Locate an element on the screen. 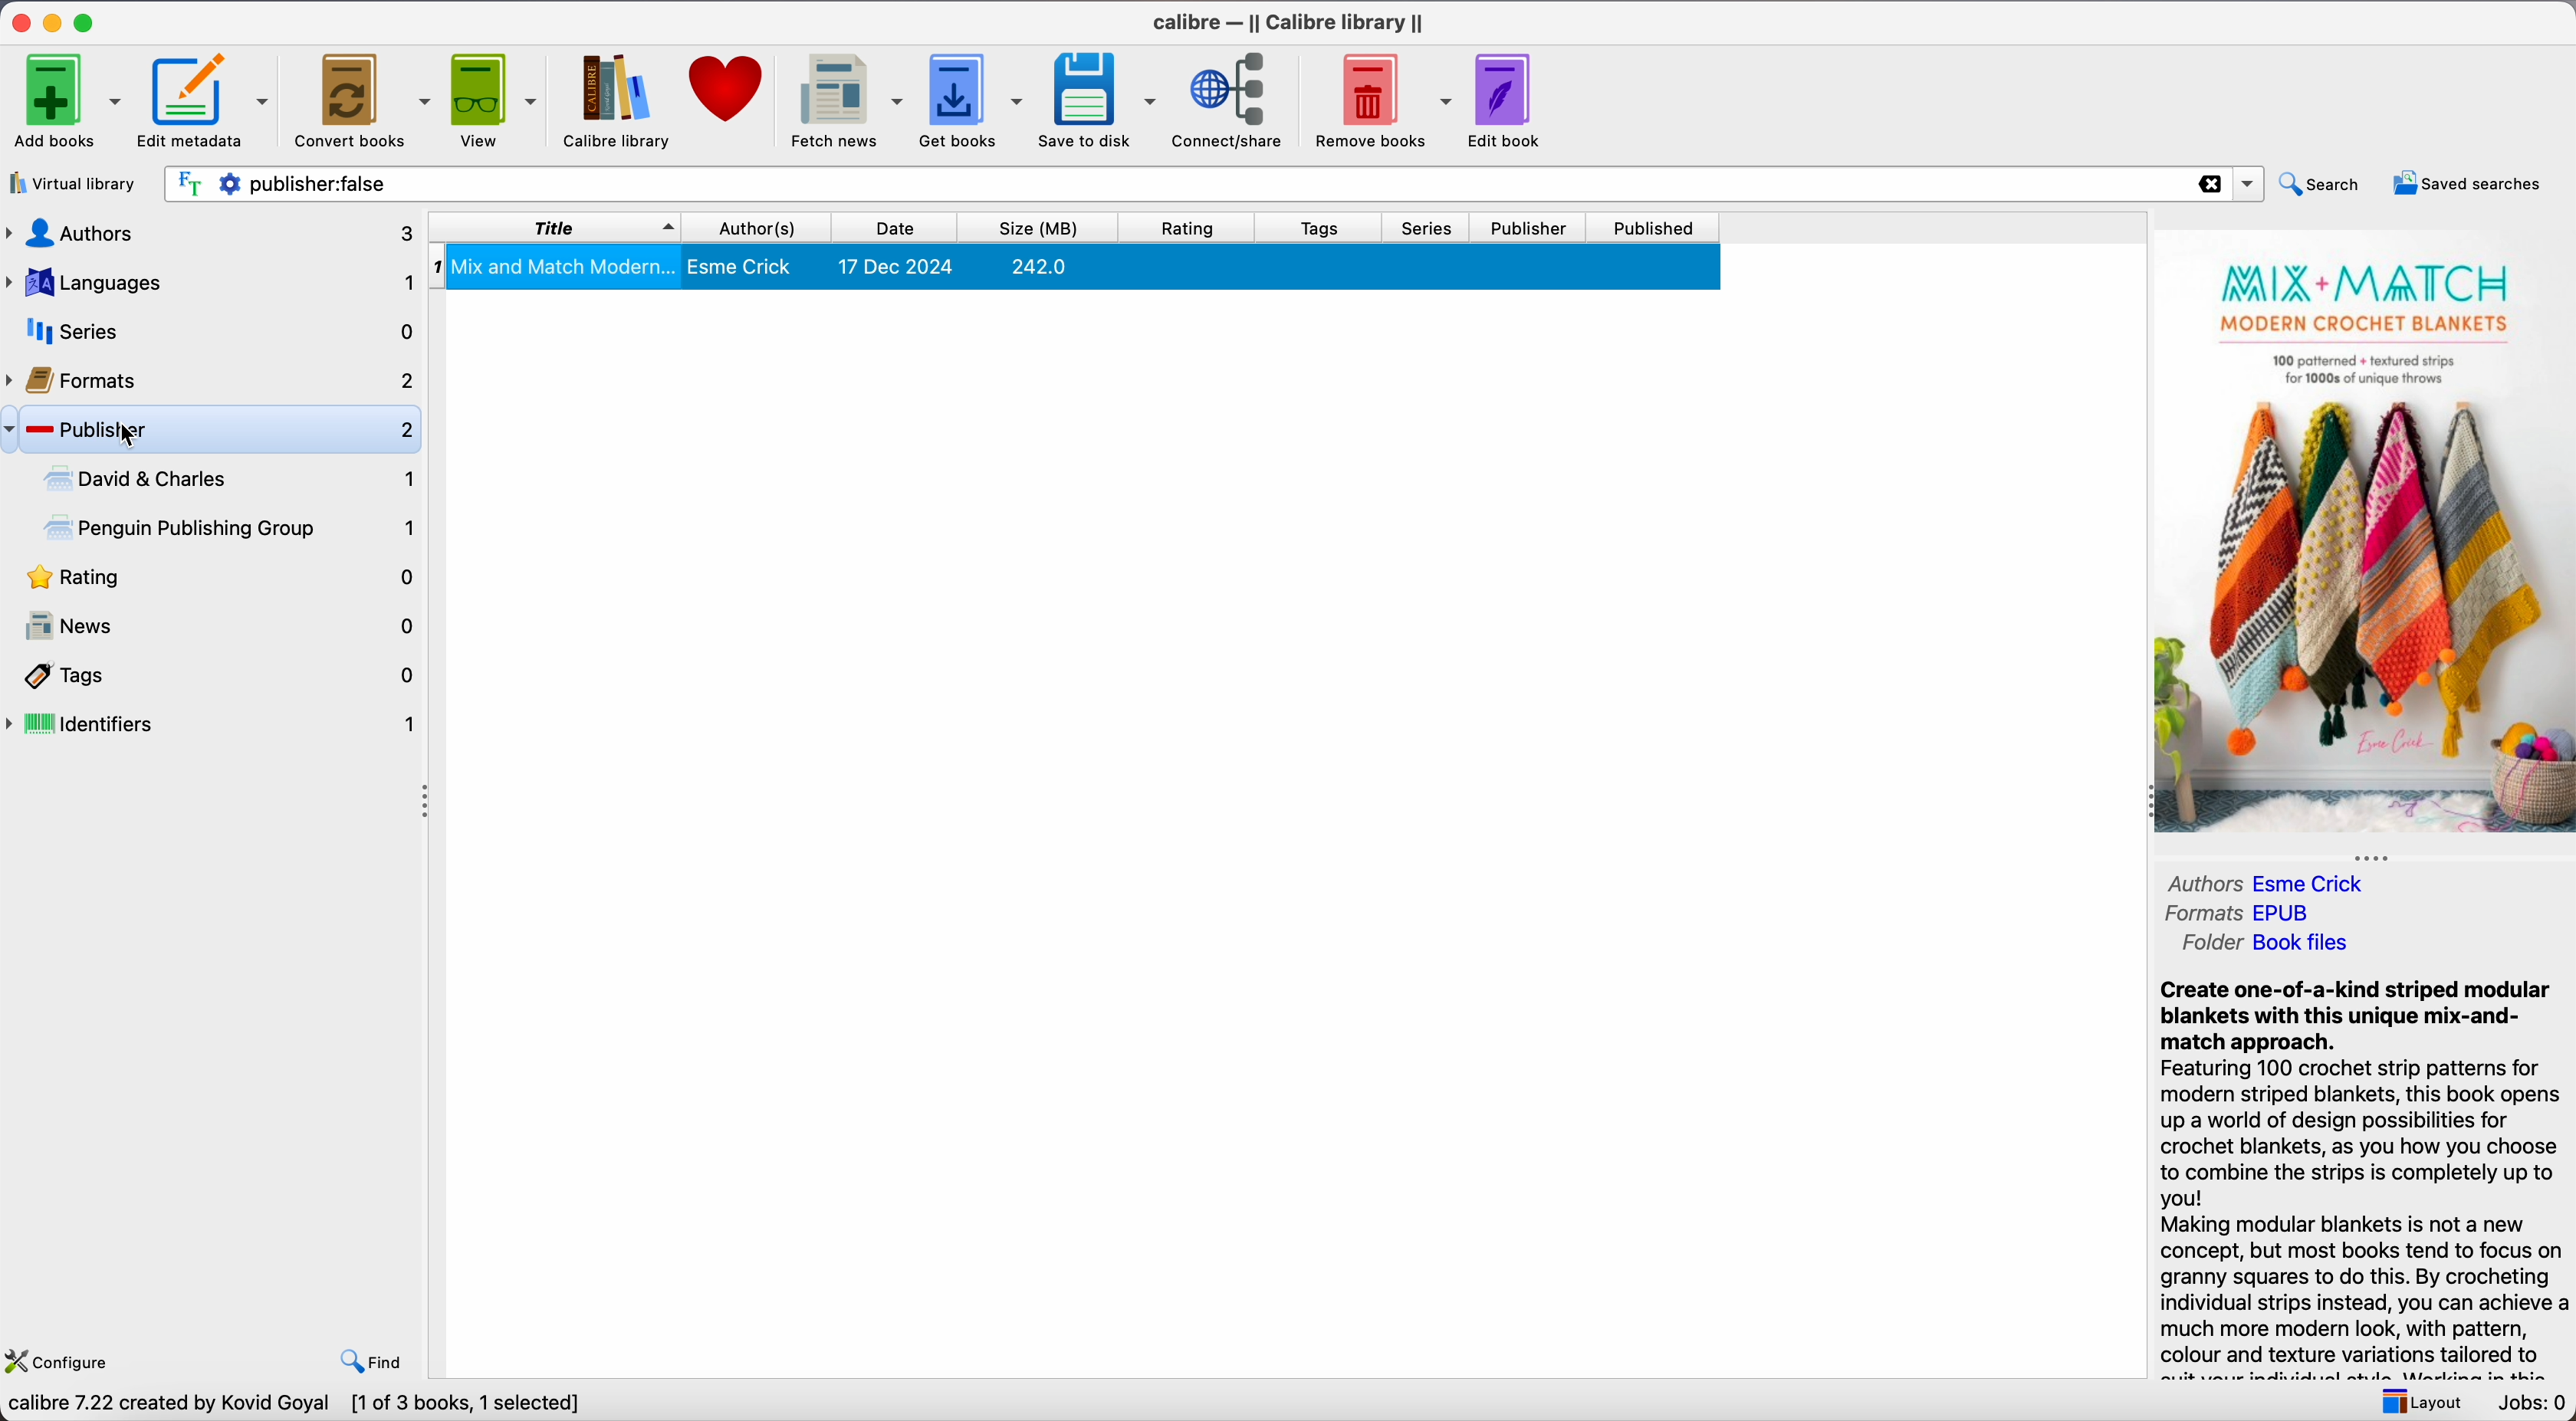 Image resolution: width=2576 pixels, height=1421 pixels. donate is located at coordinates (728, 91).